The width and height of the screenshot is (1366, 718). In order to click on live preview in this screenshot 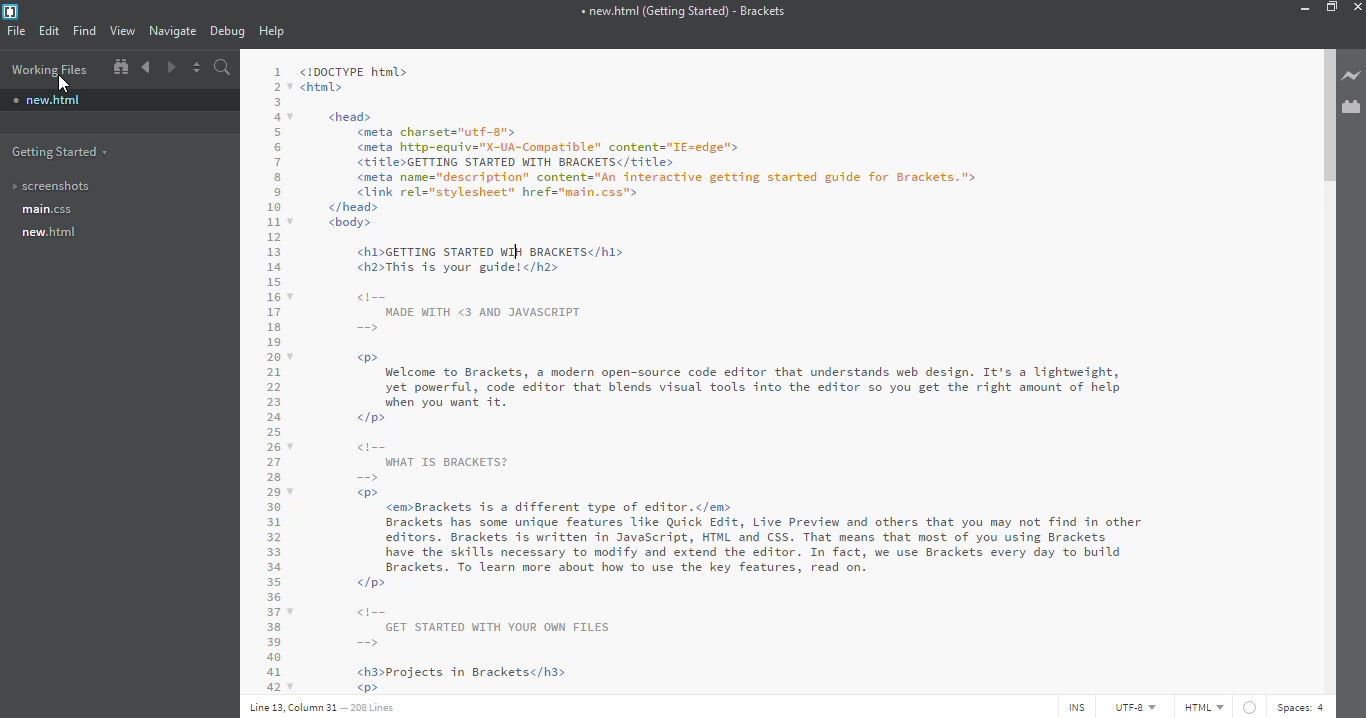, I will do `click(1351, 75)`.